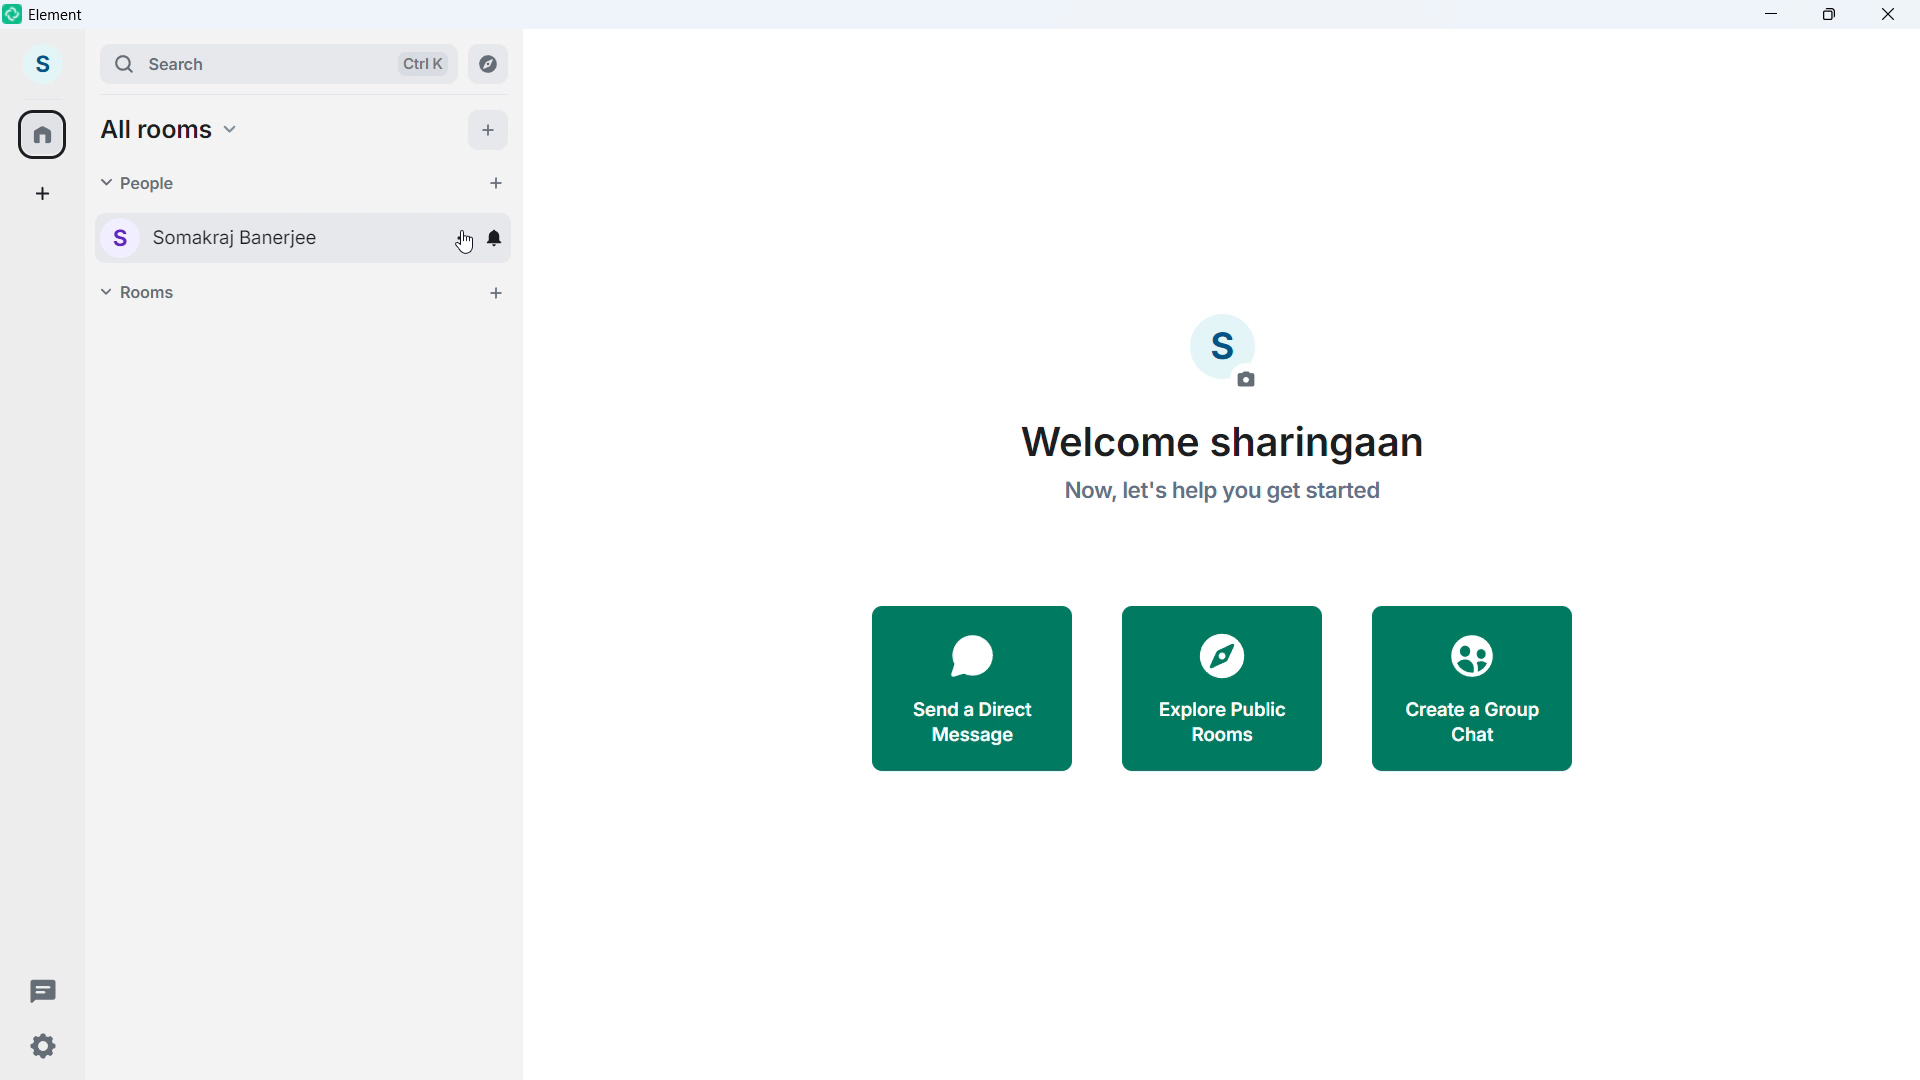 The width and height of the screenshot is (1920, 1080). What do you see at coordinates (1221, 691) in the screenshot?
I see `Explore public rooms ` at bounding box center [1221, 691].